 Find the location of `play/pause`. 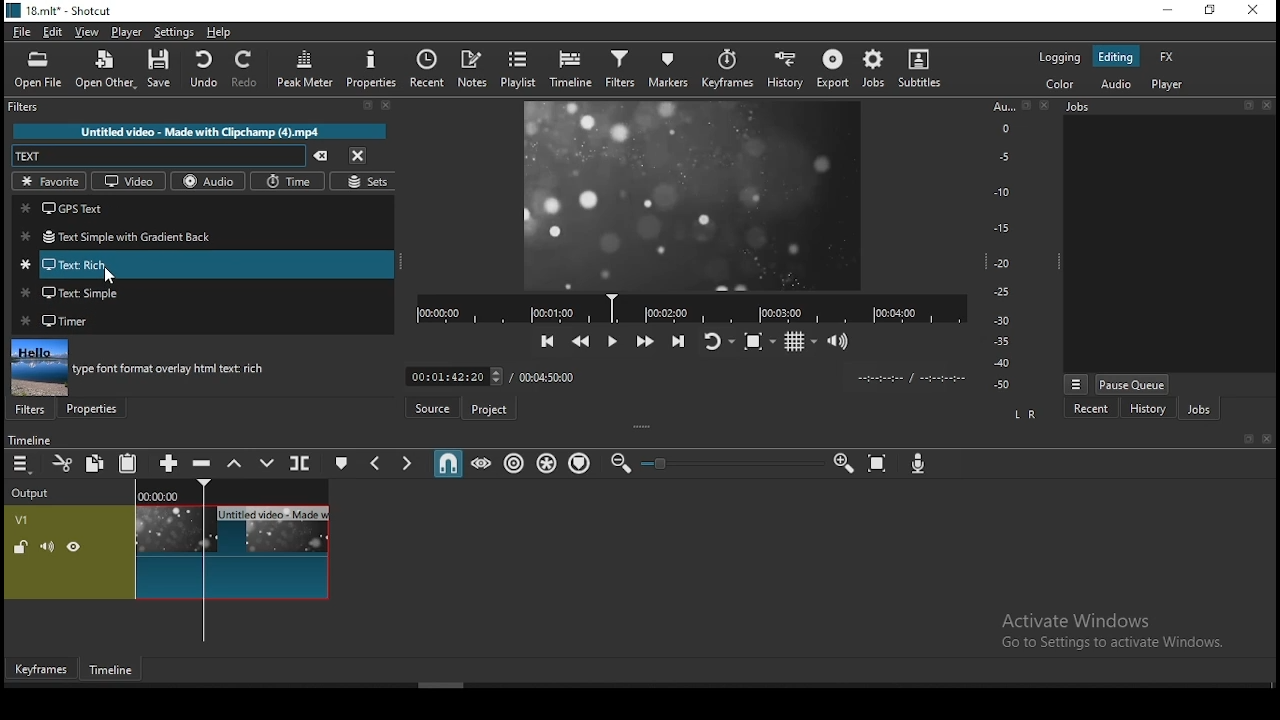

play/pause is located at coordinates (614, 342).